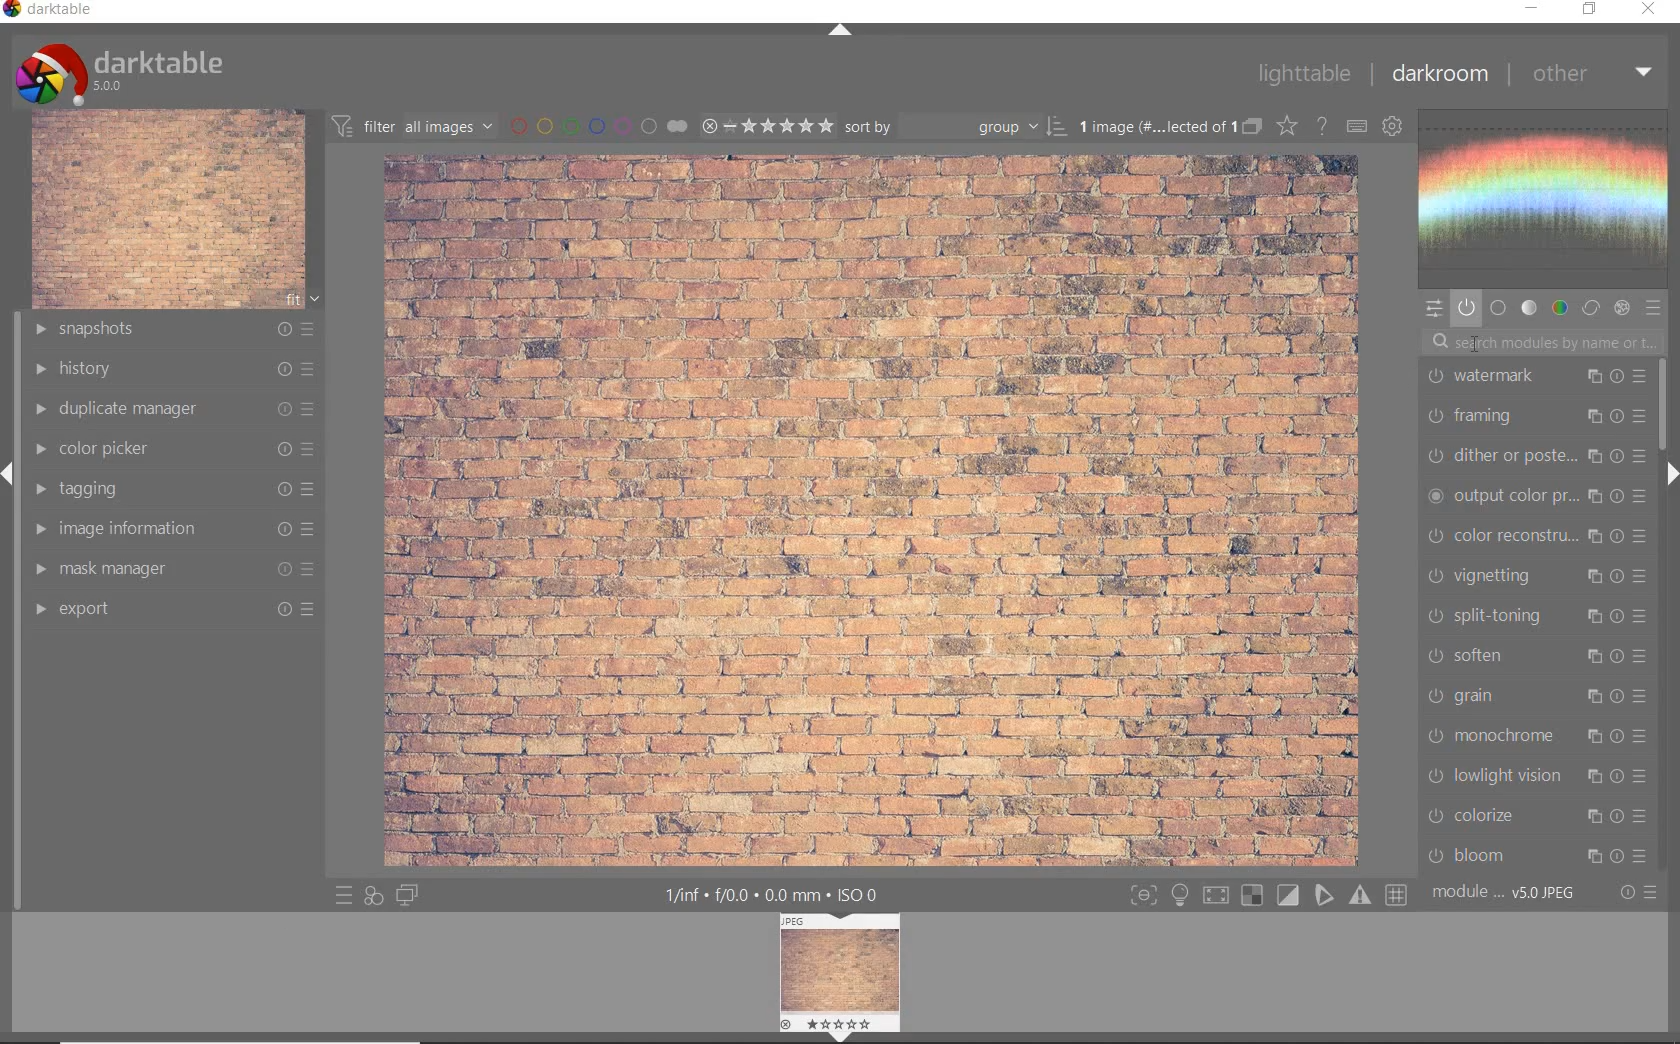 This screenshot has height=1044, width=1680. Describe the element at coordinates (123, 72) in the screenshot. I see `darktable 5.0.0` at that location.